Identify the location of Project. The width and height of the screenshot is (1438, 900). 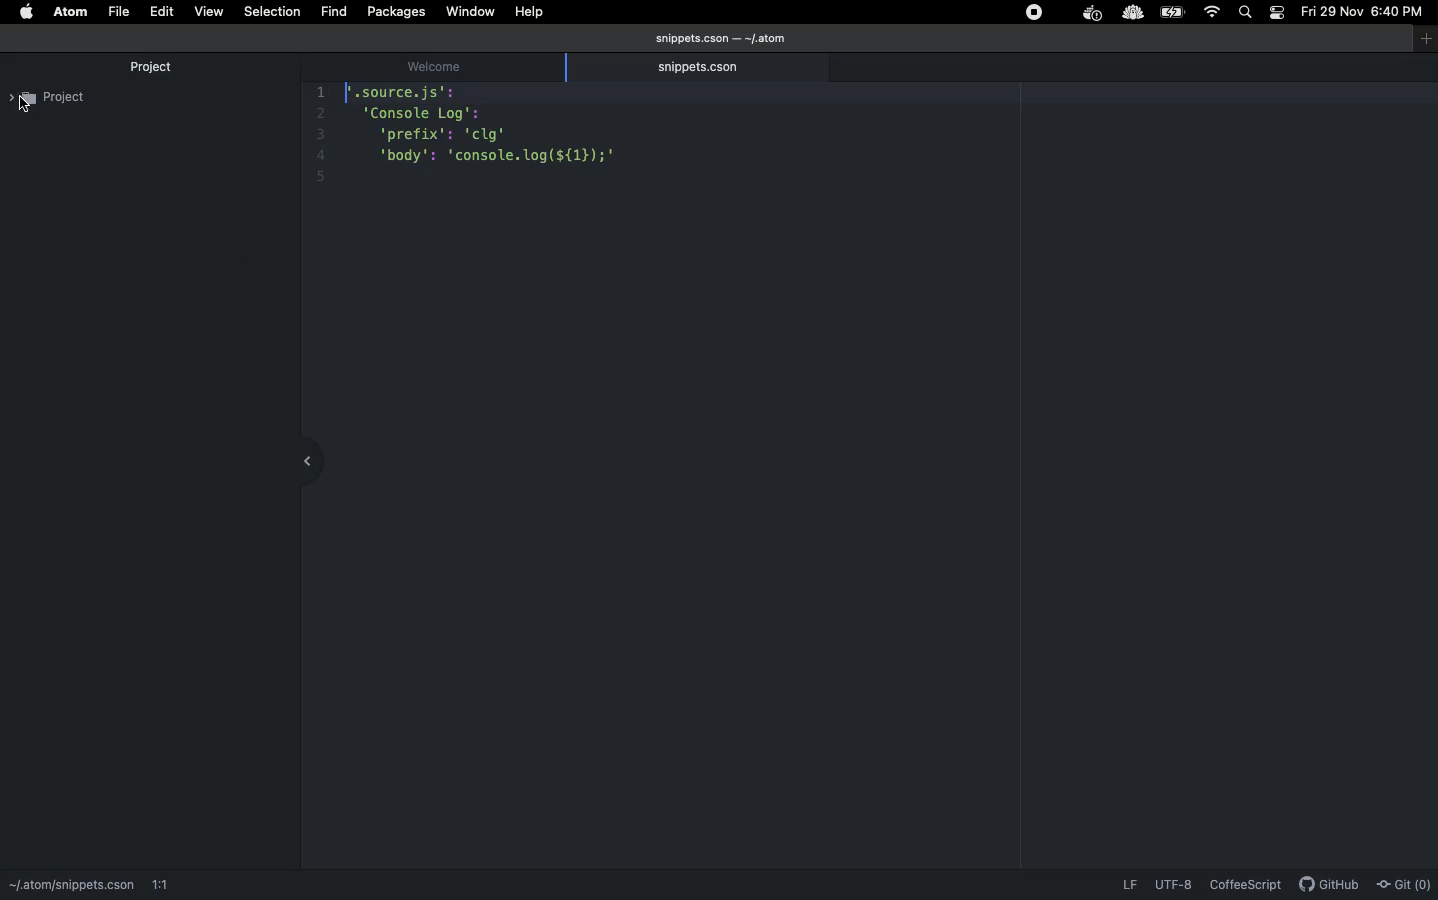
(151, 67).